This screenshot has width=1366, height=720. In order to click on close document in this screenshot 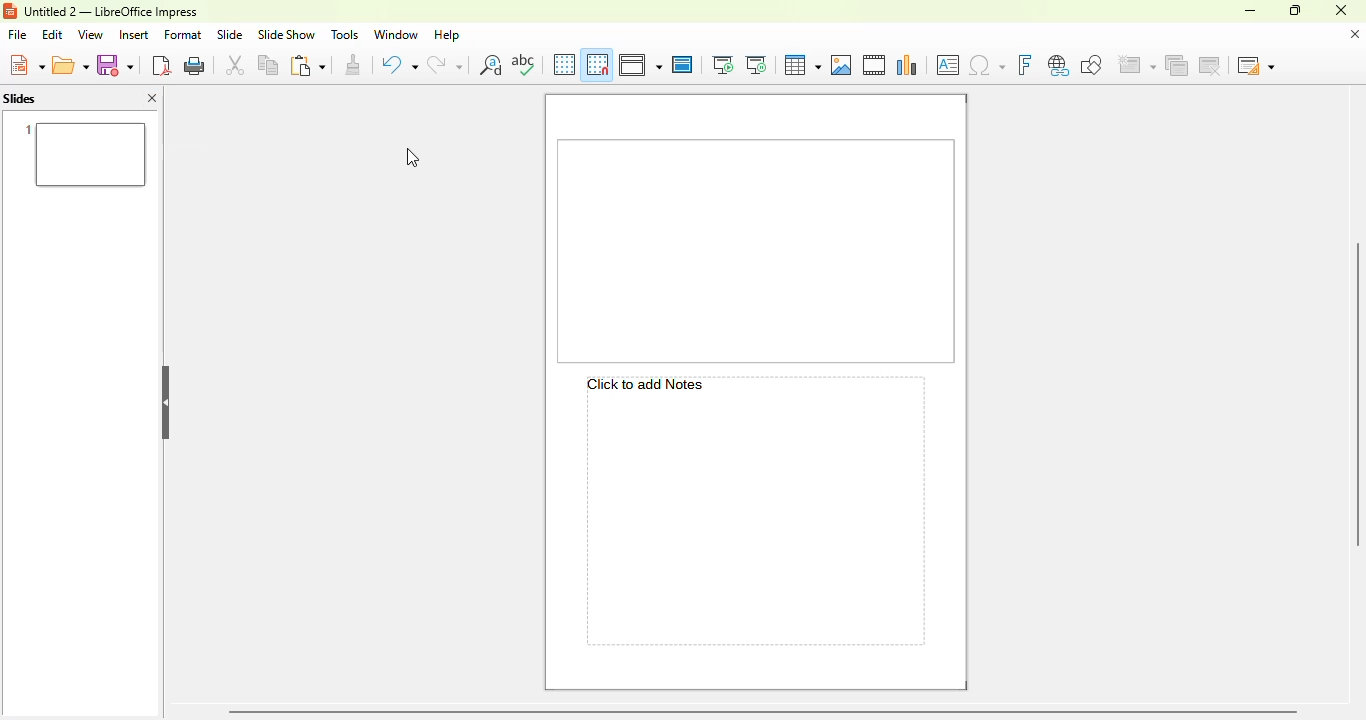, I will do `click(1354, 34)`.